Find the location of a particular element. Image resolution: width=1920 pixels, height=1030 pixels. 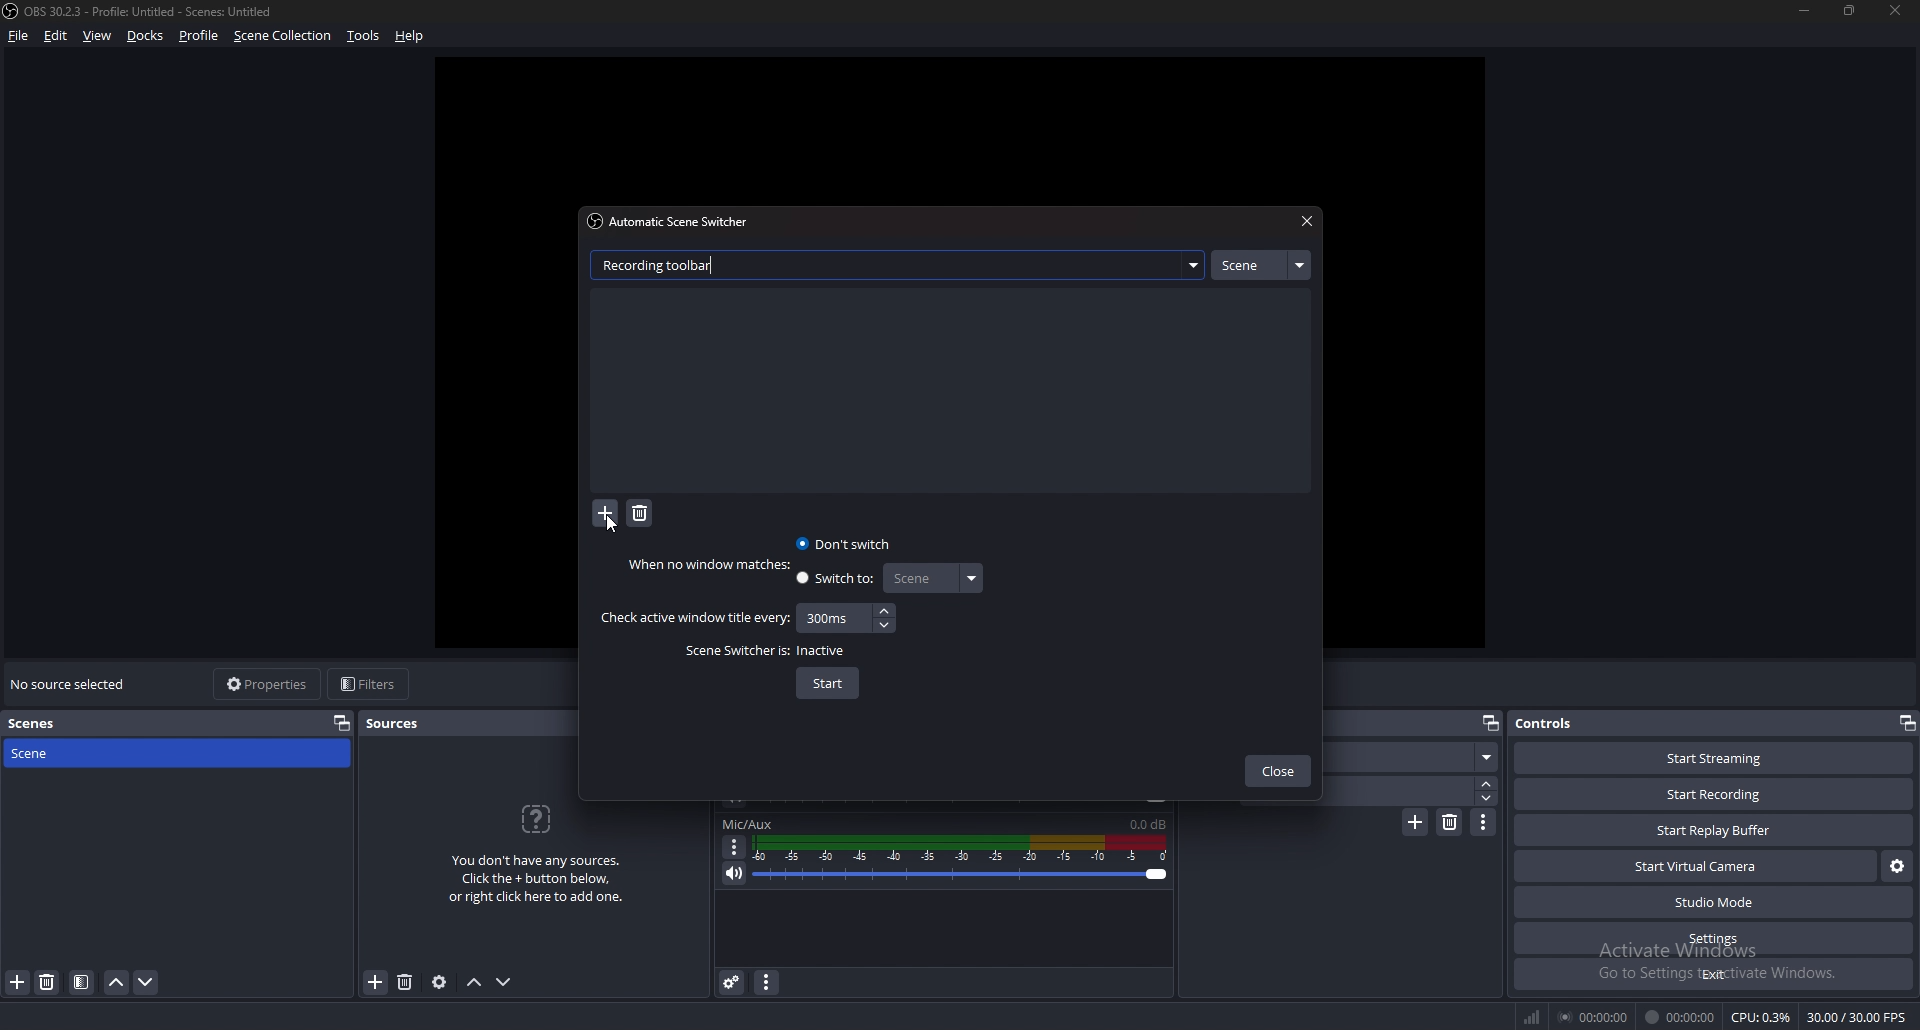

pop out is located at coordinates (1906, 723).